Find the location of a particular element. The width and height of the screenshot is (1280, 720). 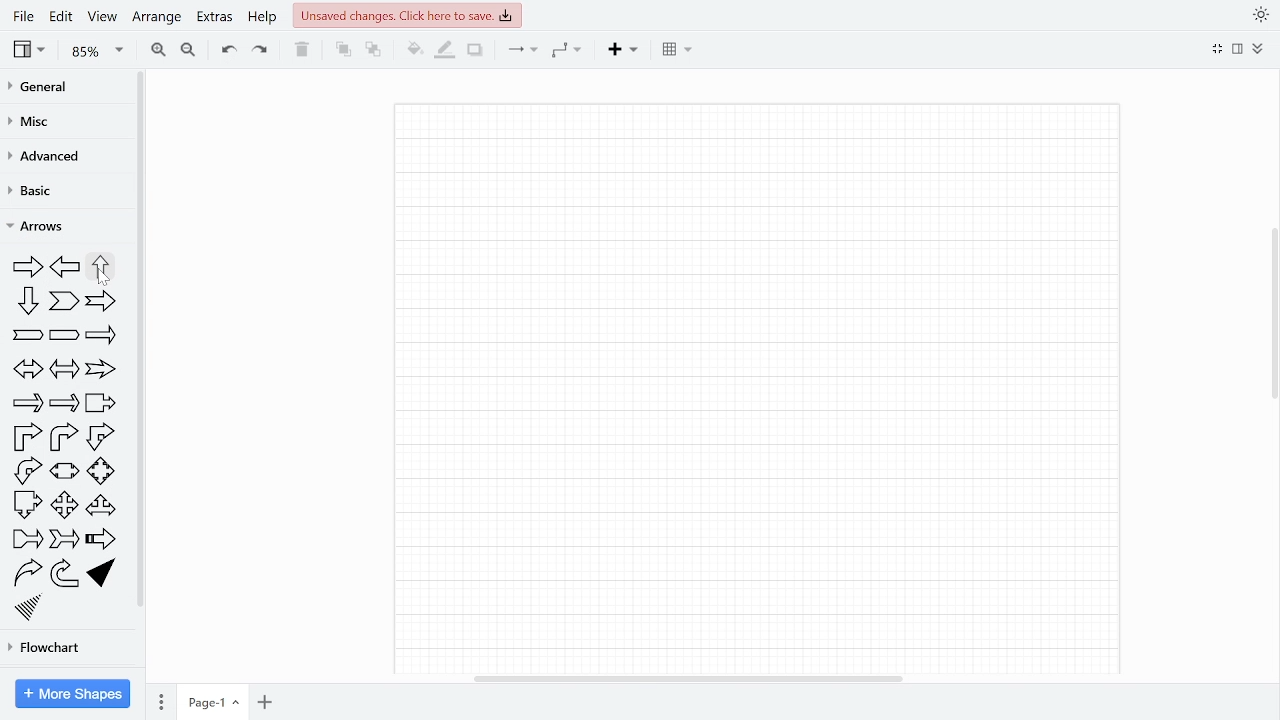

Current page(page 1) is located at coordinates (213, 701).